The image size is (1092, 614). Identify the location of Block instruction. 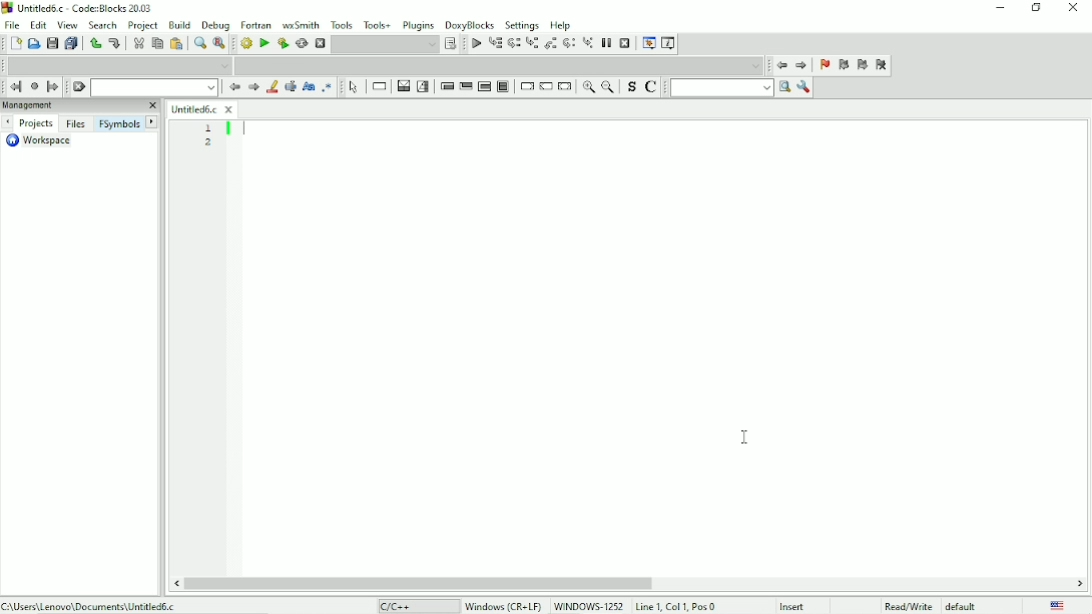
(504, 86).